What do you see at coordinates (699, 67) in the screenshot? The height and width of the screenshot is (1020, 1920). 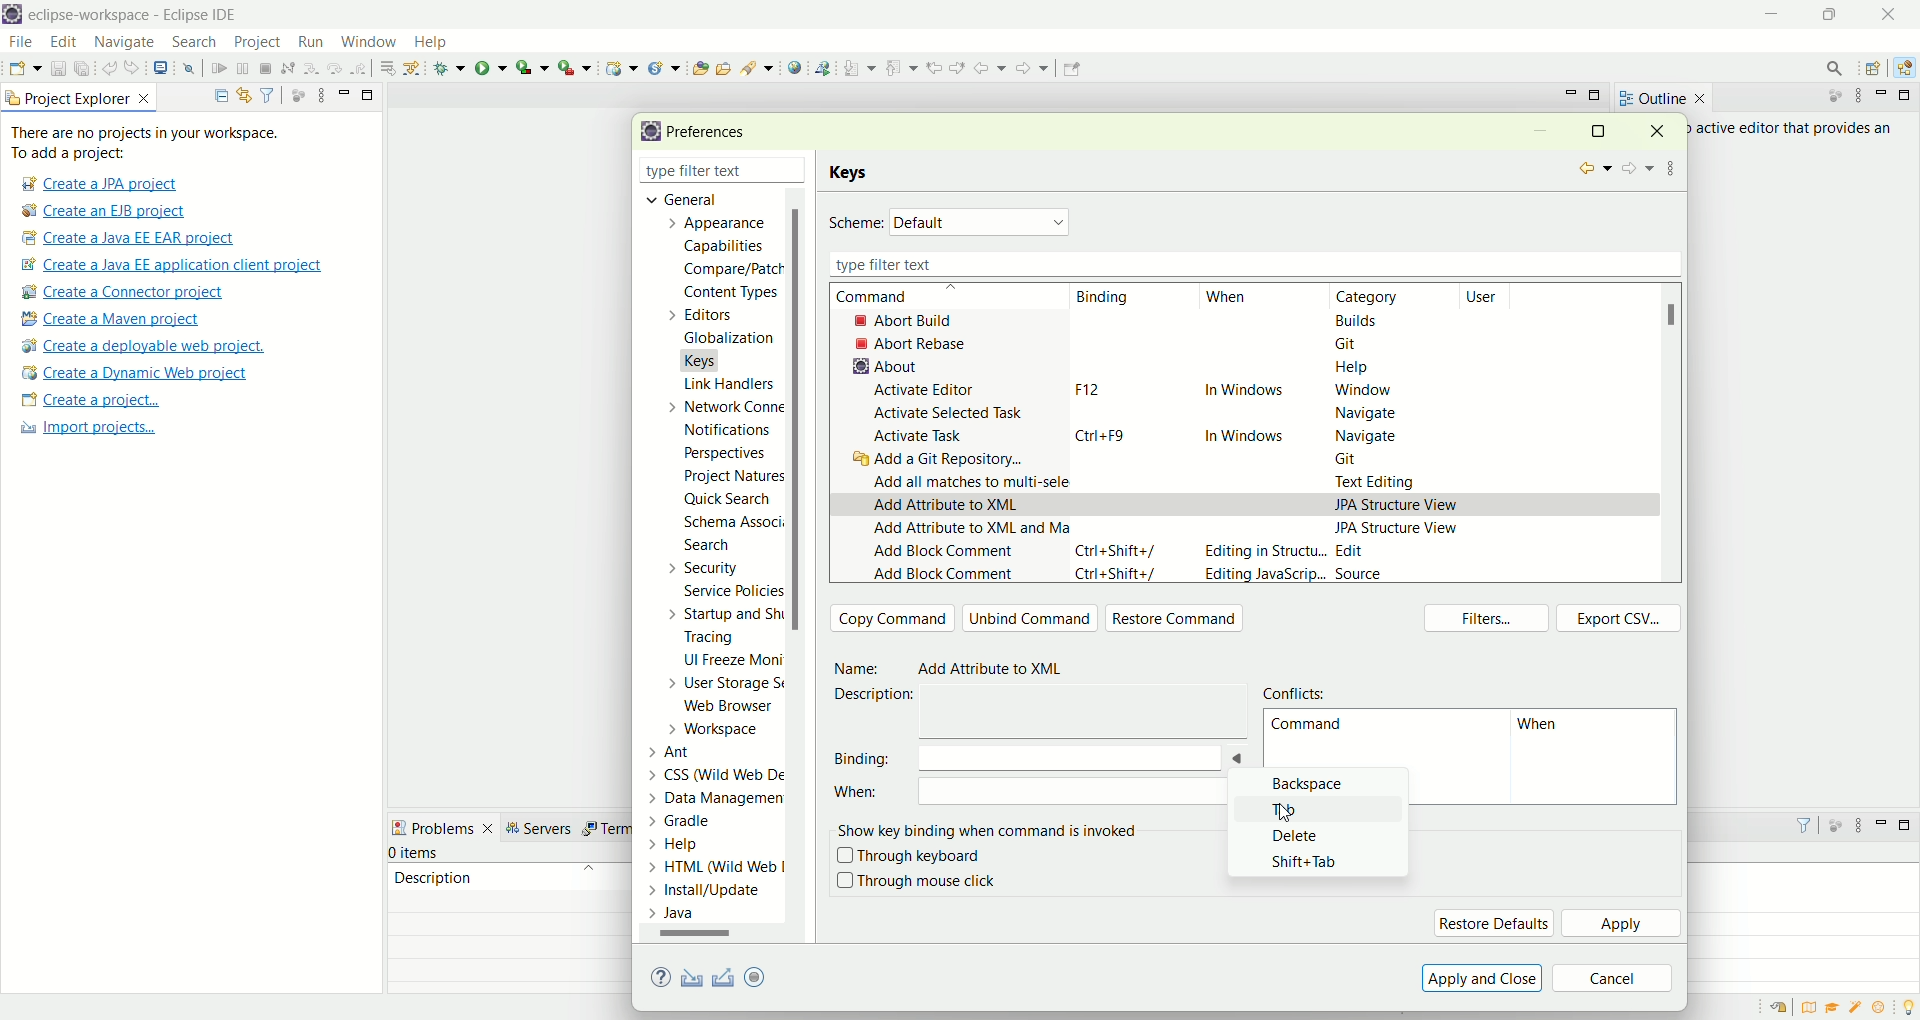 I see `open type` at bounding box center [699, 67].